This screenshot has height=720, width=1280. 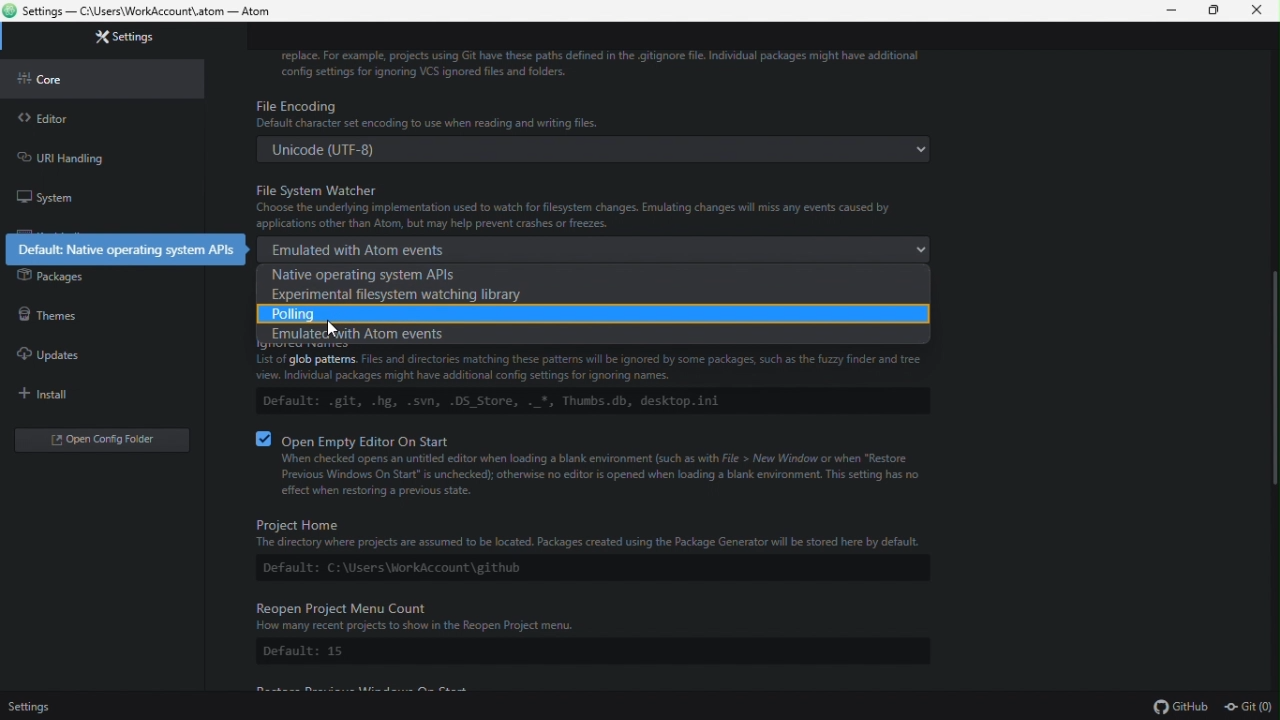 What do you see at coordinates (331, 329) in the screenshot?
I see `cursor` at bounding box center [331, 329].